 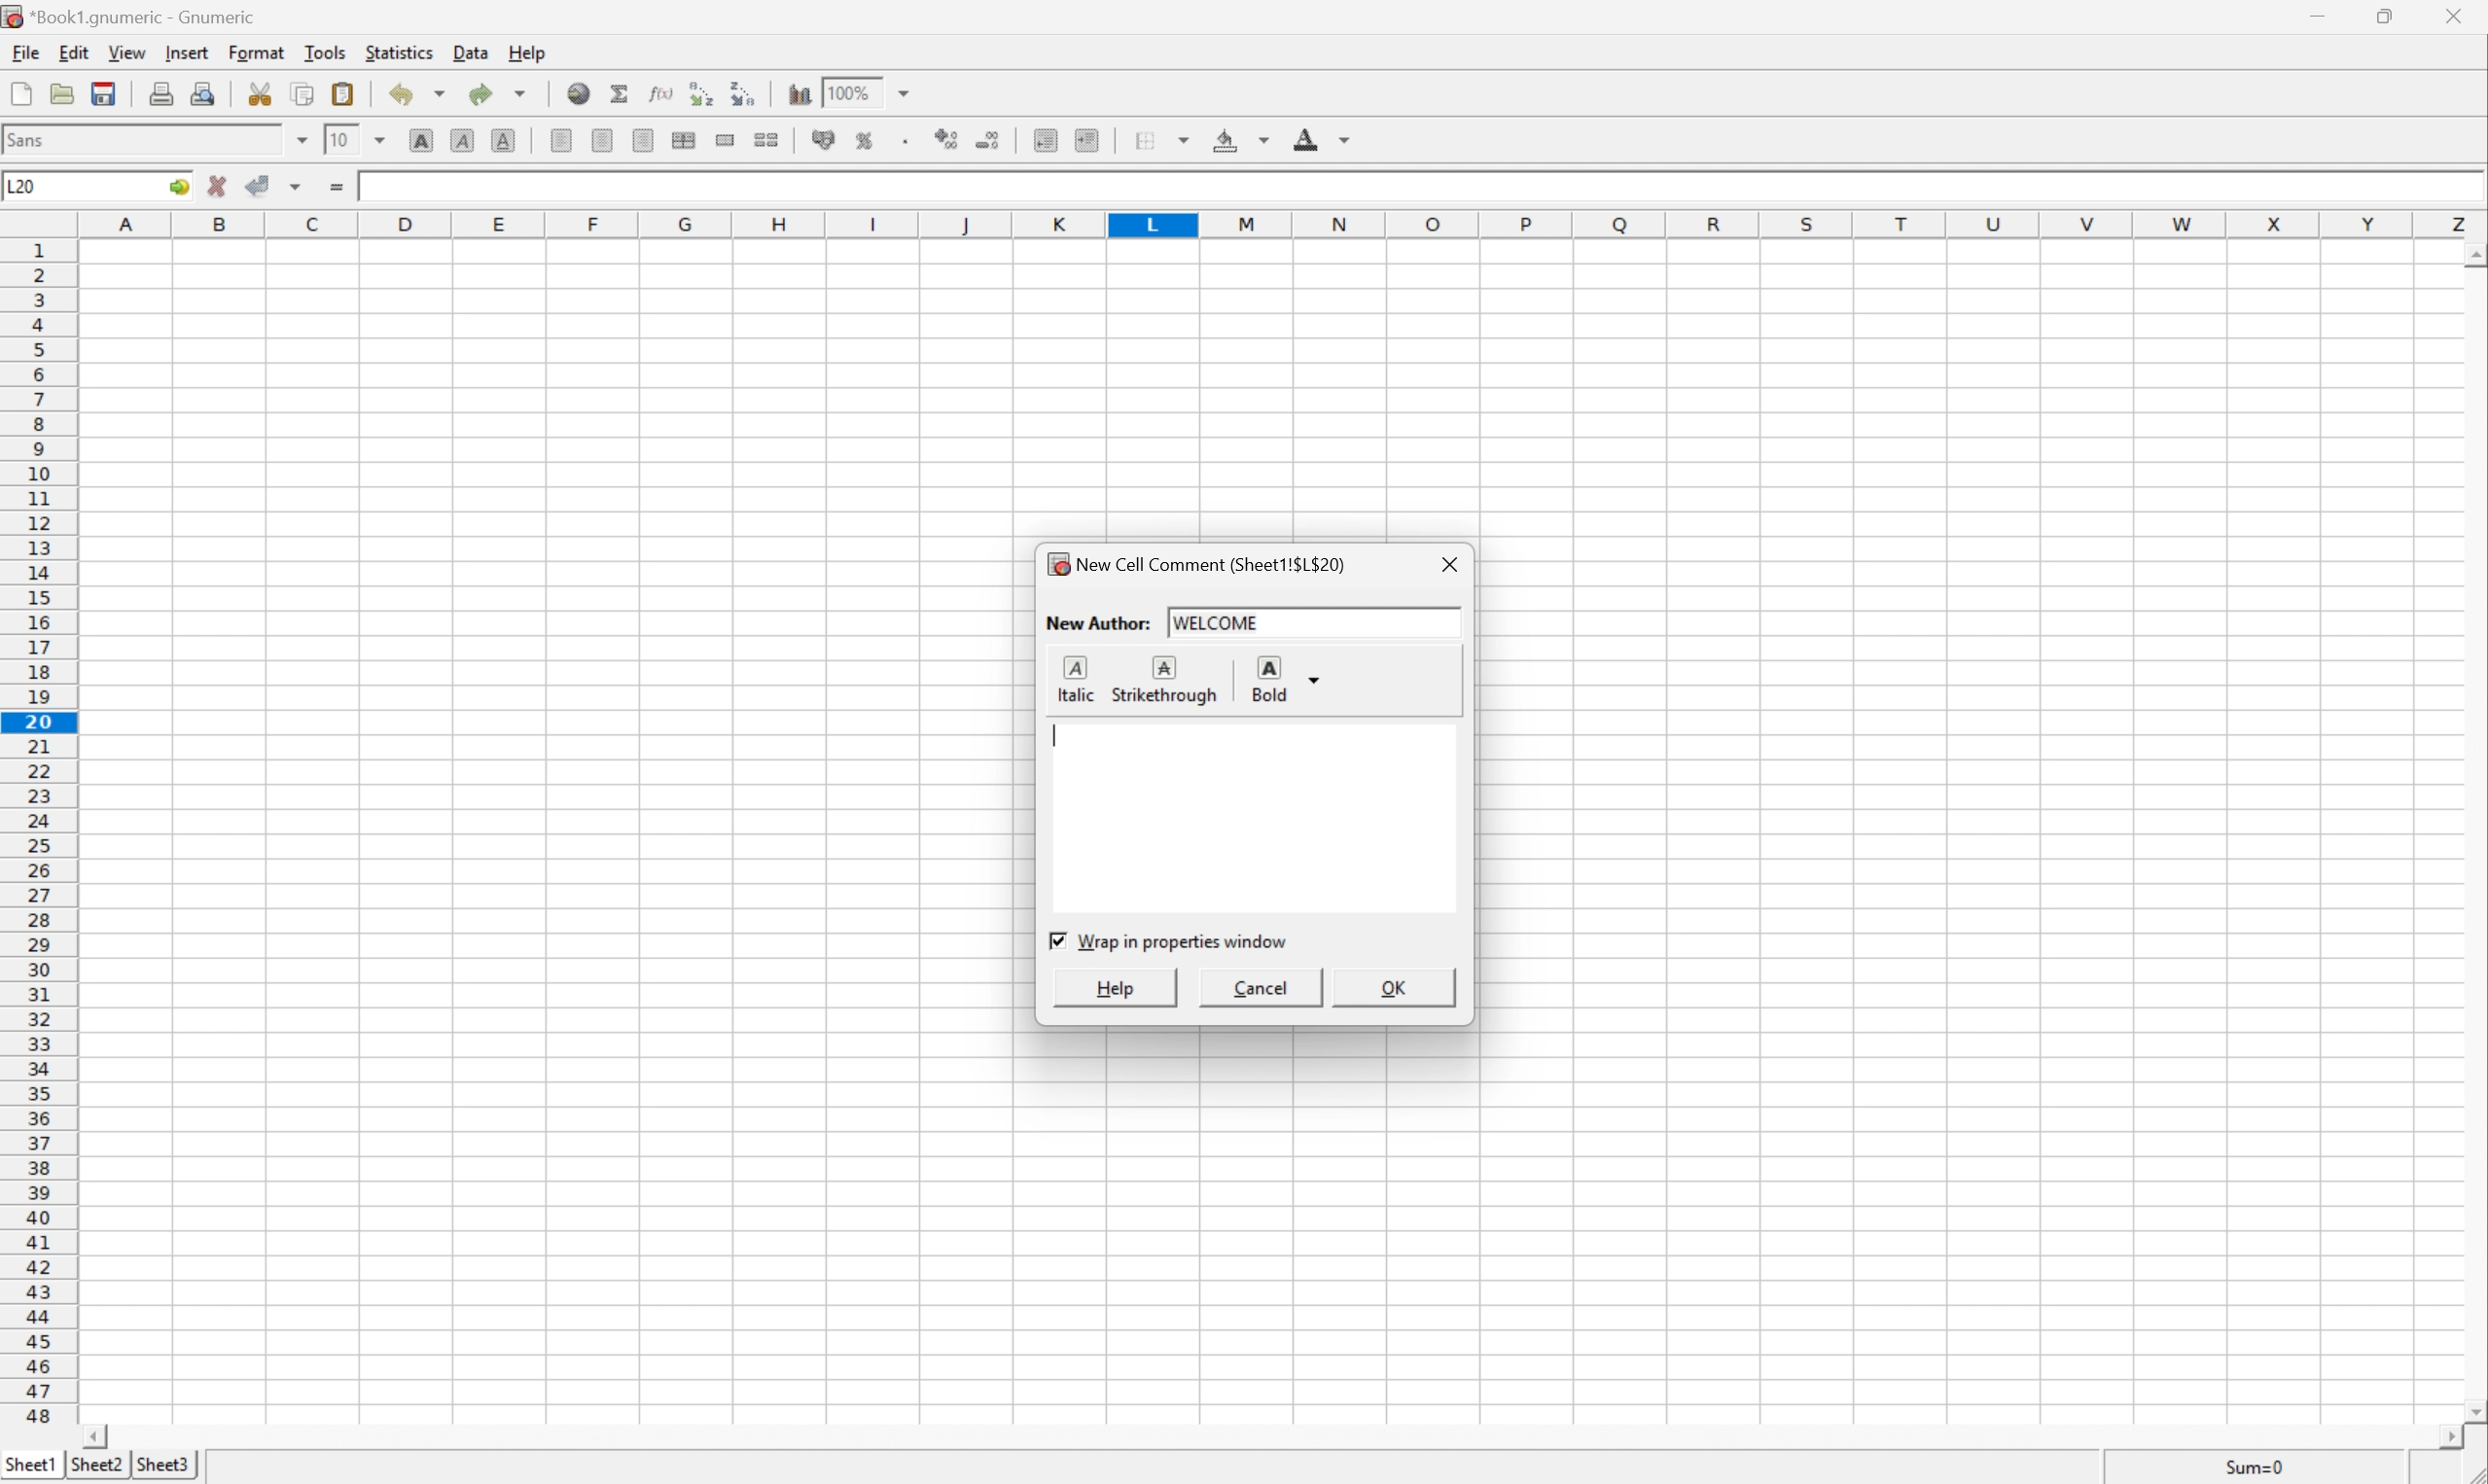 What do you see at coordinates (342, 142) in the screenshot?
I see `10` at bounding box center [342, 142].